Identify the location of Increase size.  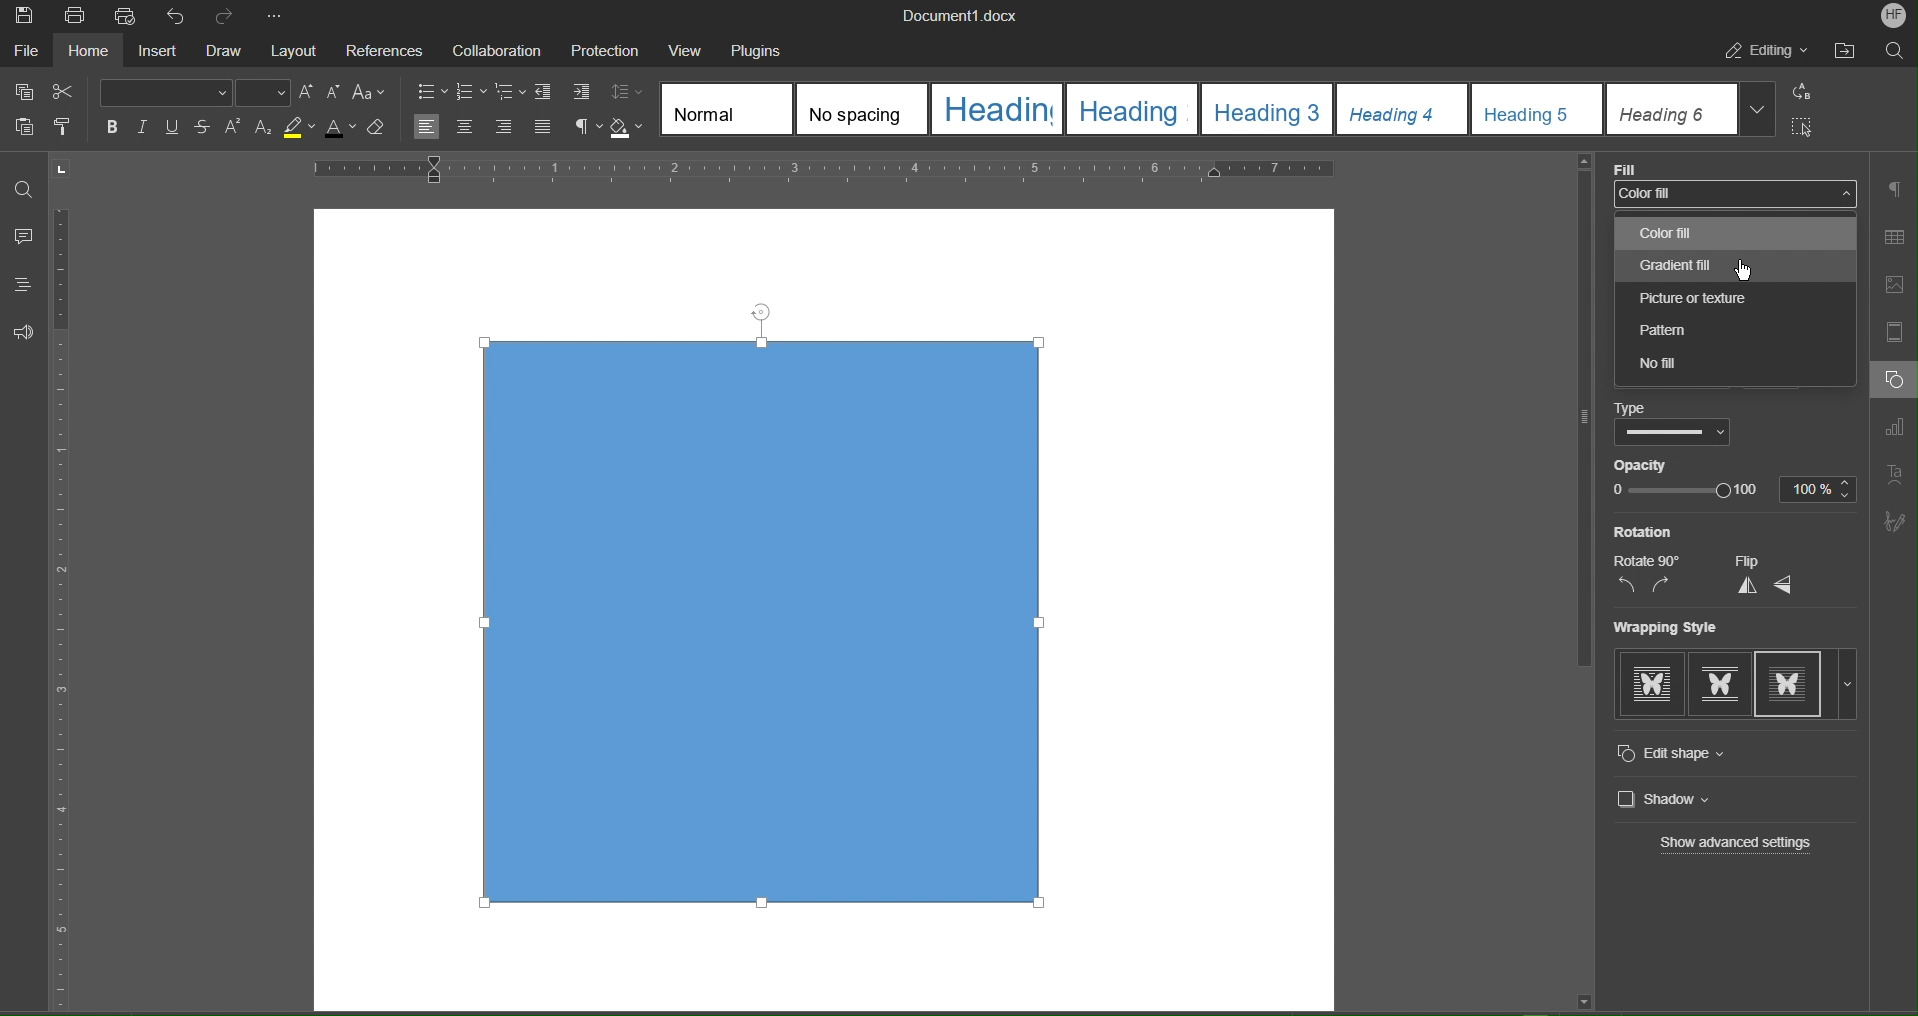
(306, 91).